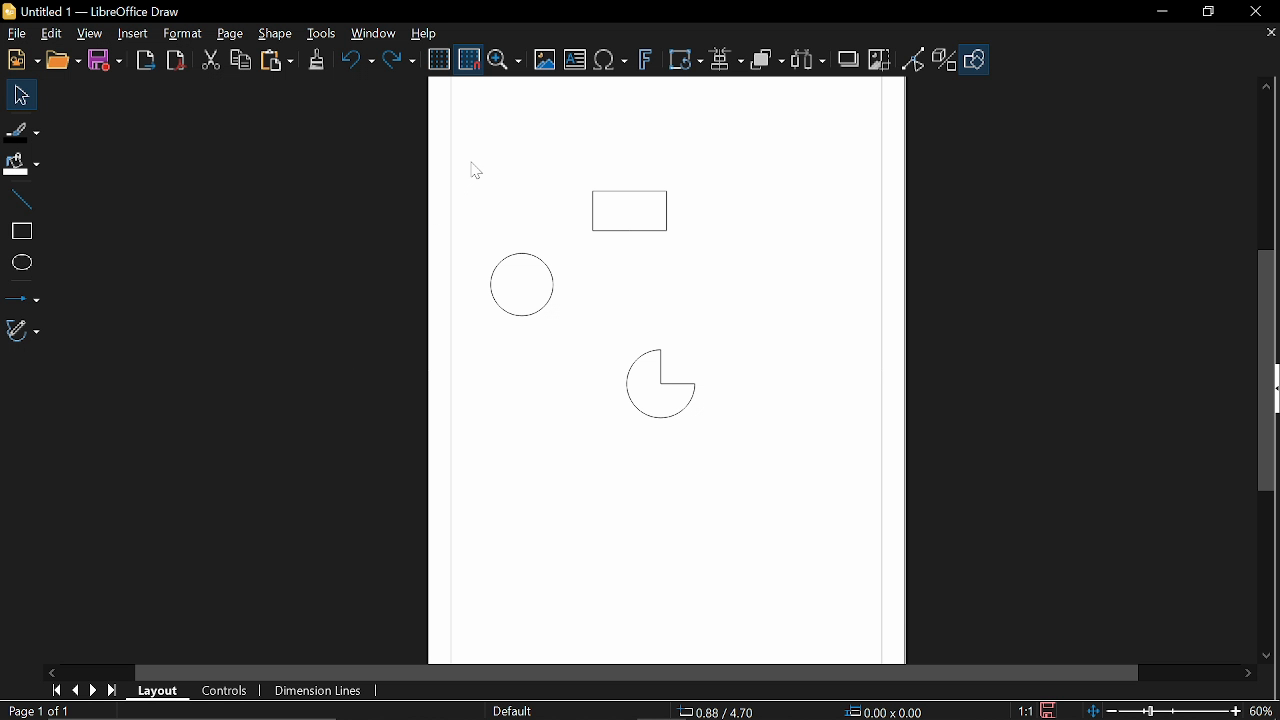  I want to click on Transform, so click(686, 60).